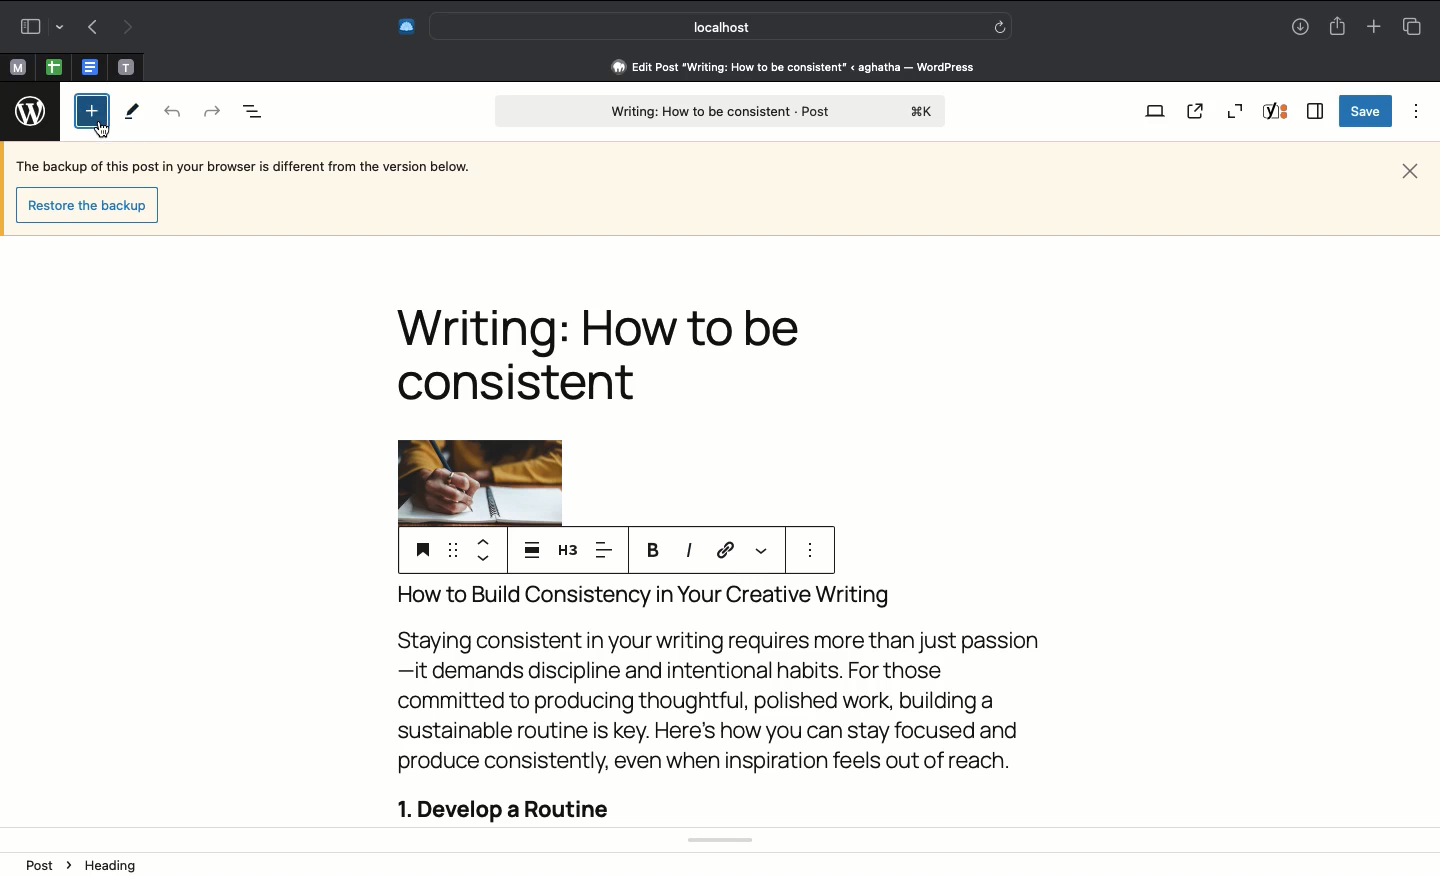 This screenshot has width=1440, height=876. What do you see at coordinates (94, 135) in the screenshot?
I see `cursor` at bounding box center [94, 135].